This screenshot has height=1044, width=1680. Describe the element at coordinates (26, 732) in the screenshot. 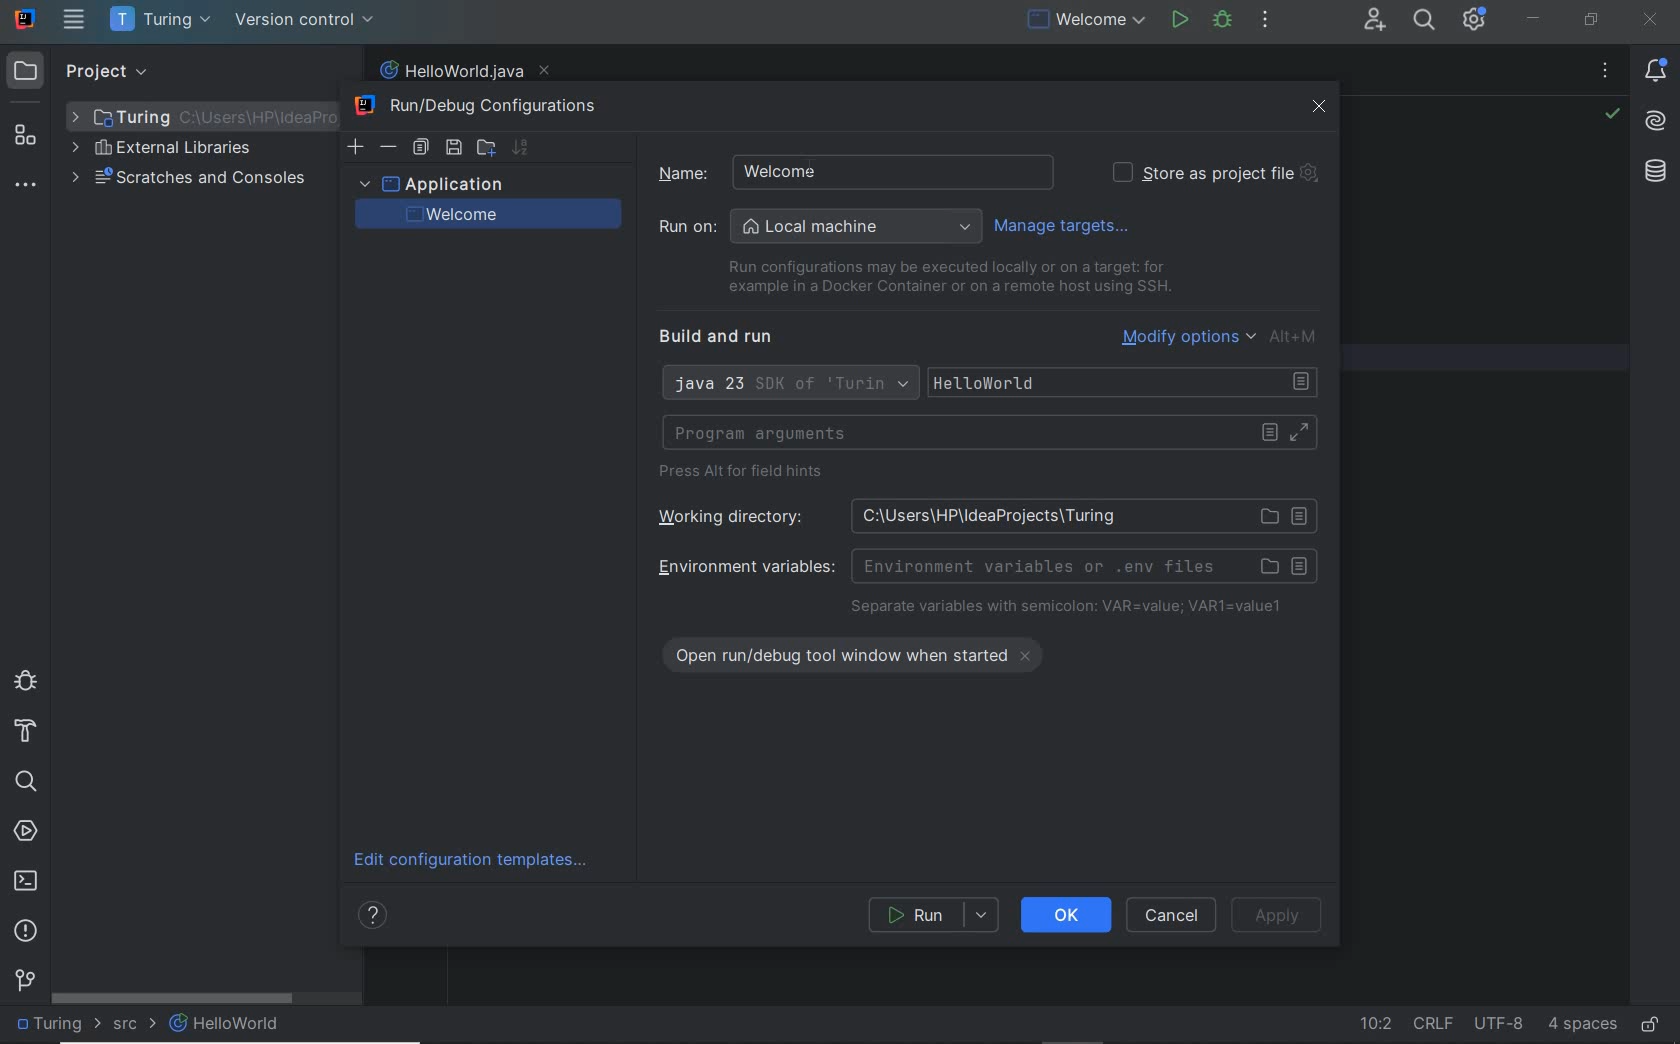

I see `build` at that location.